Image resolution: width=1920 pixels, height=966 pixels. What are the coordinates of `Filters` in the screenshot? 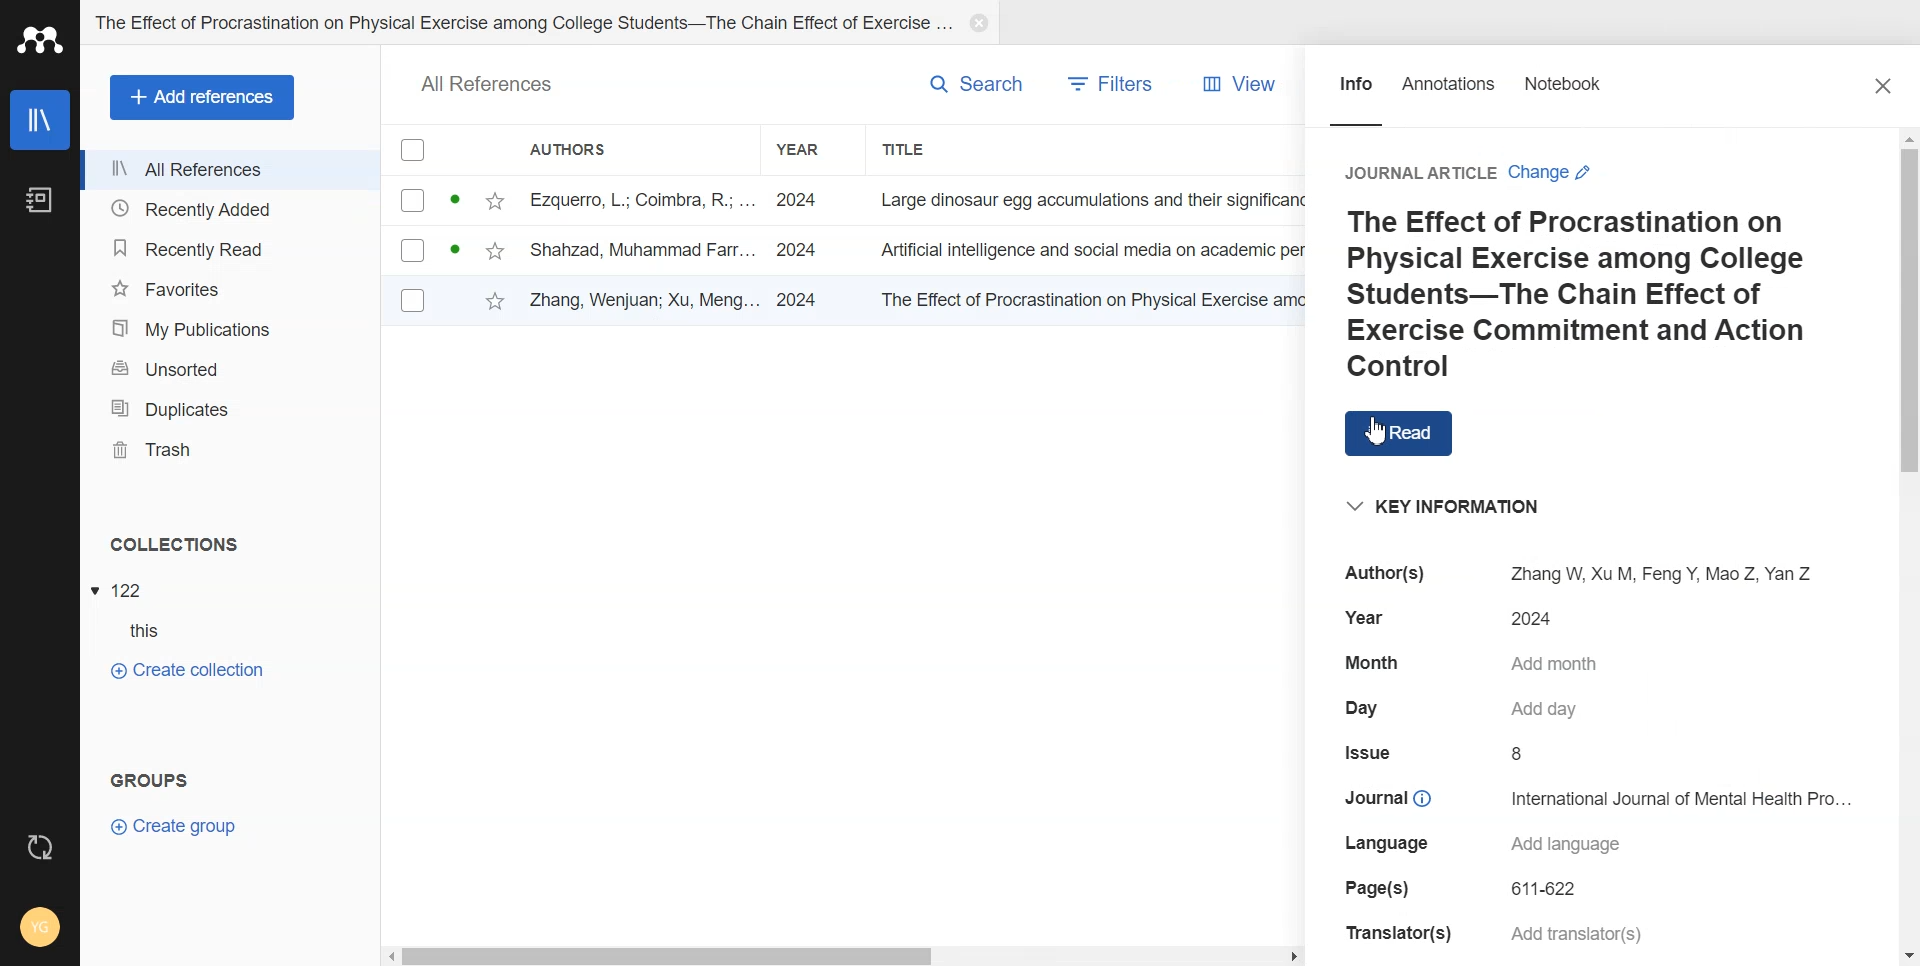 It's located at (1113, 85).